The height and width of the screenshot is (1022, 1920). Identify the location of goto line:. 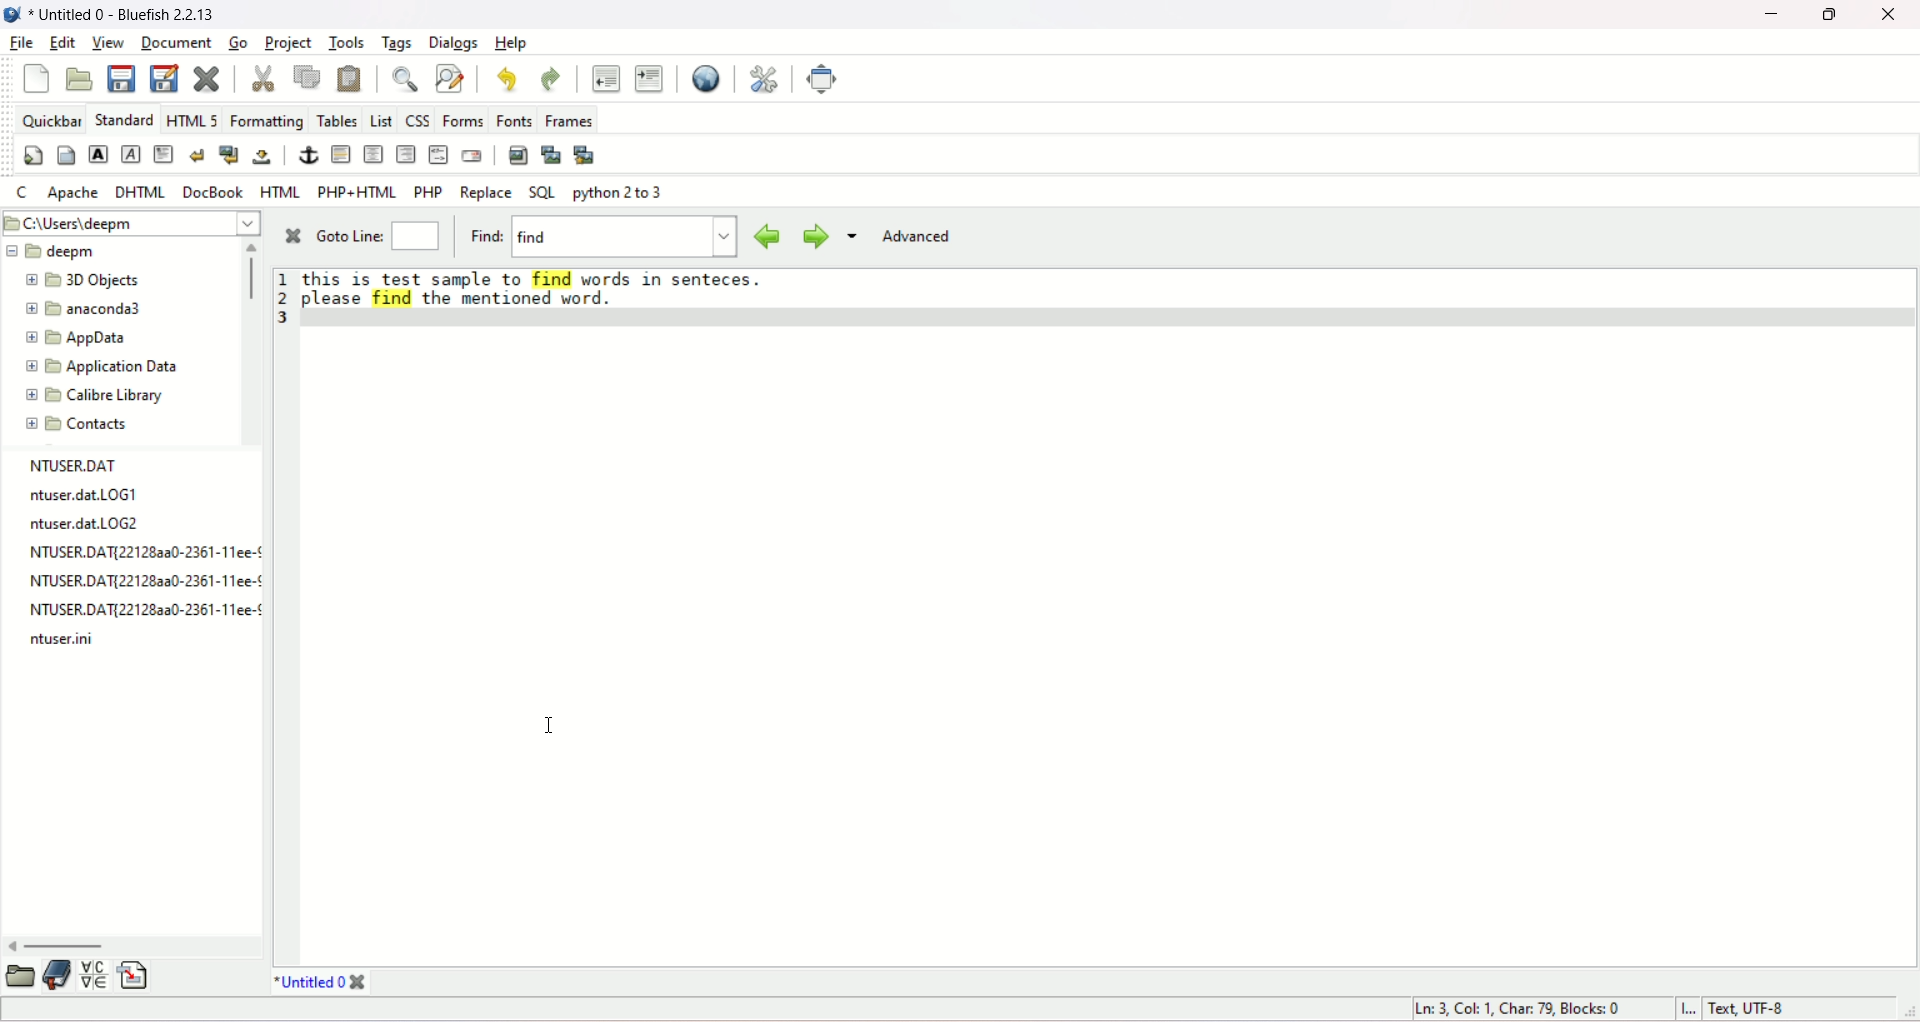
(382, 239).